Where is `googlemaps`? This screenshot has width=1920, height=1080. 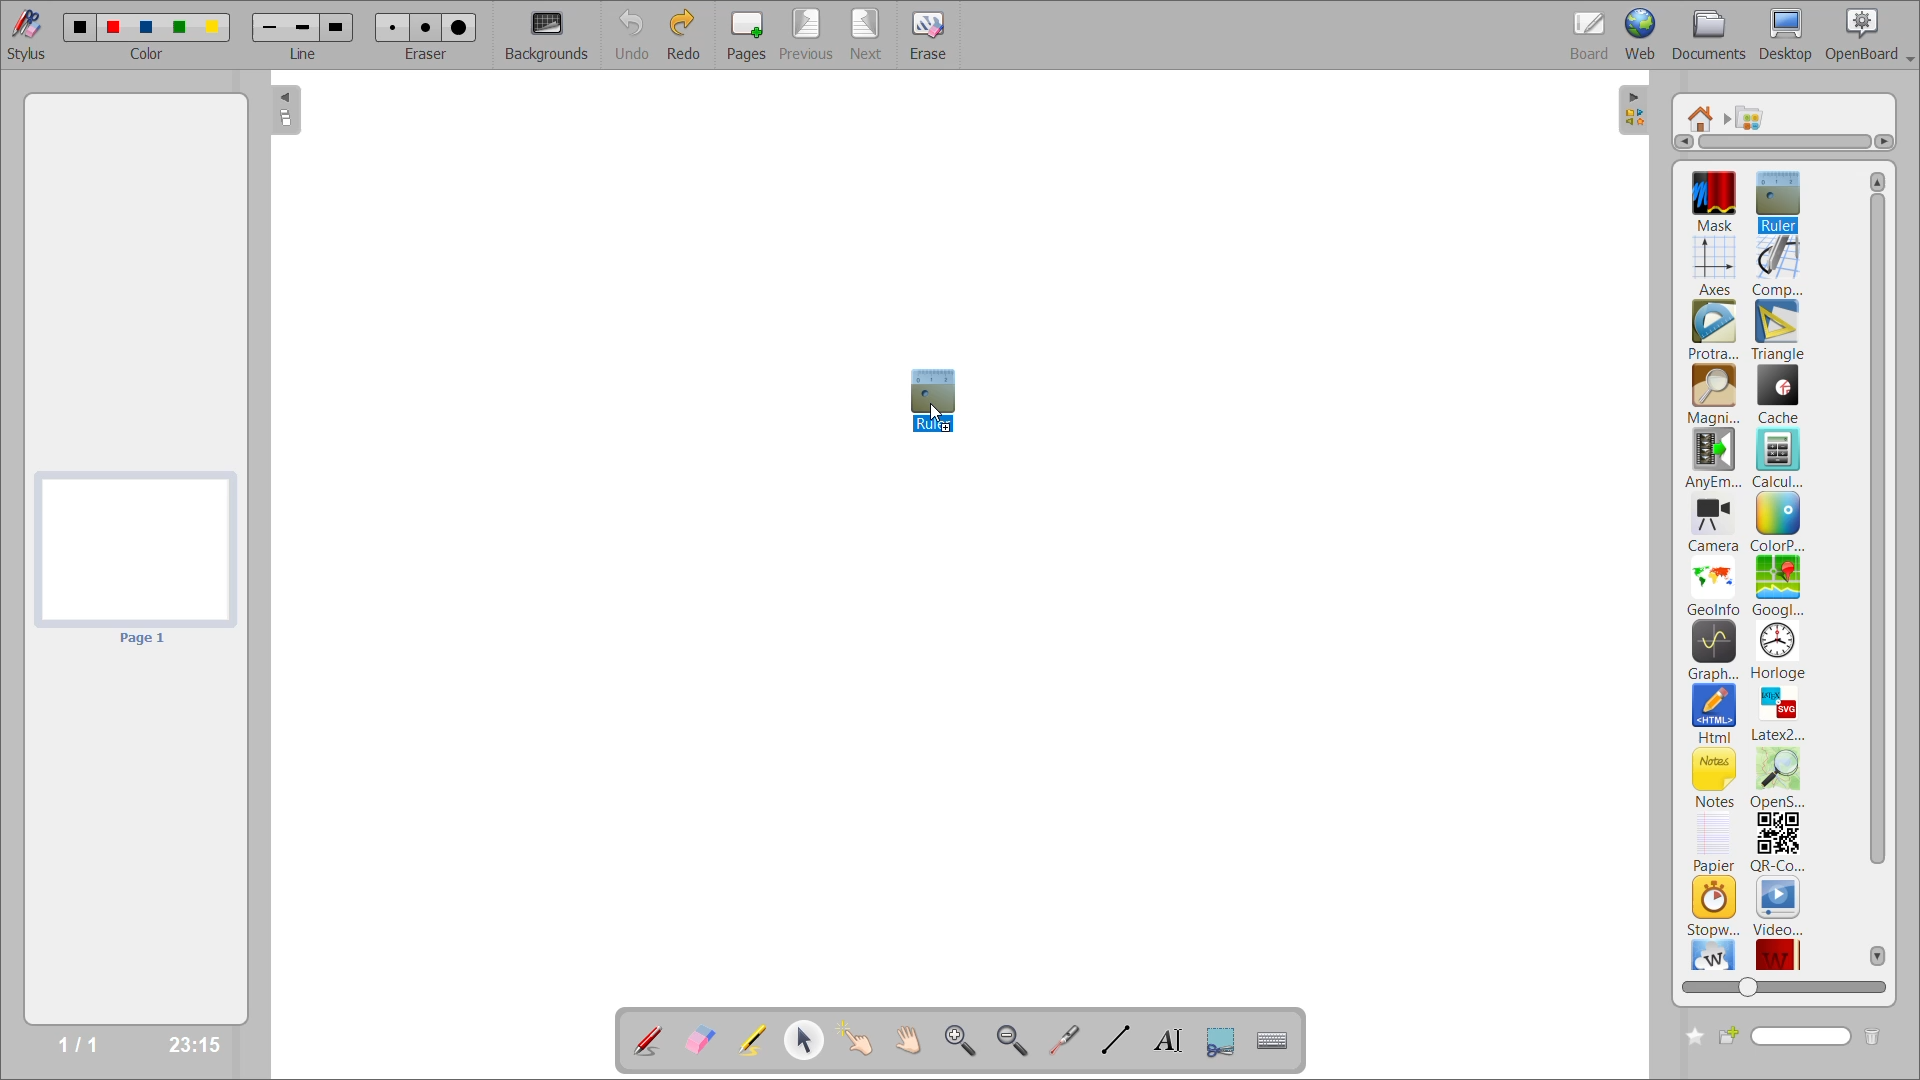 googlemaps is located at coordinates (1776, 586).